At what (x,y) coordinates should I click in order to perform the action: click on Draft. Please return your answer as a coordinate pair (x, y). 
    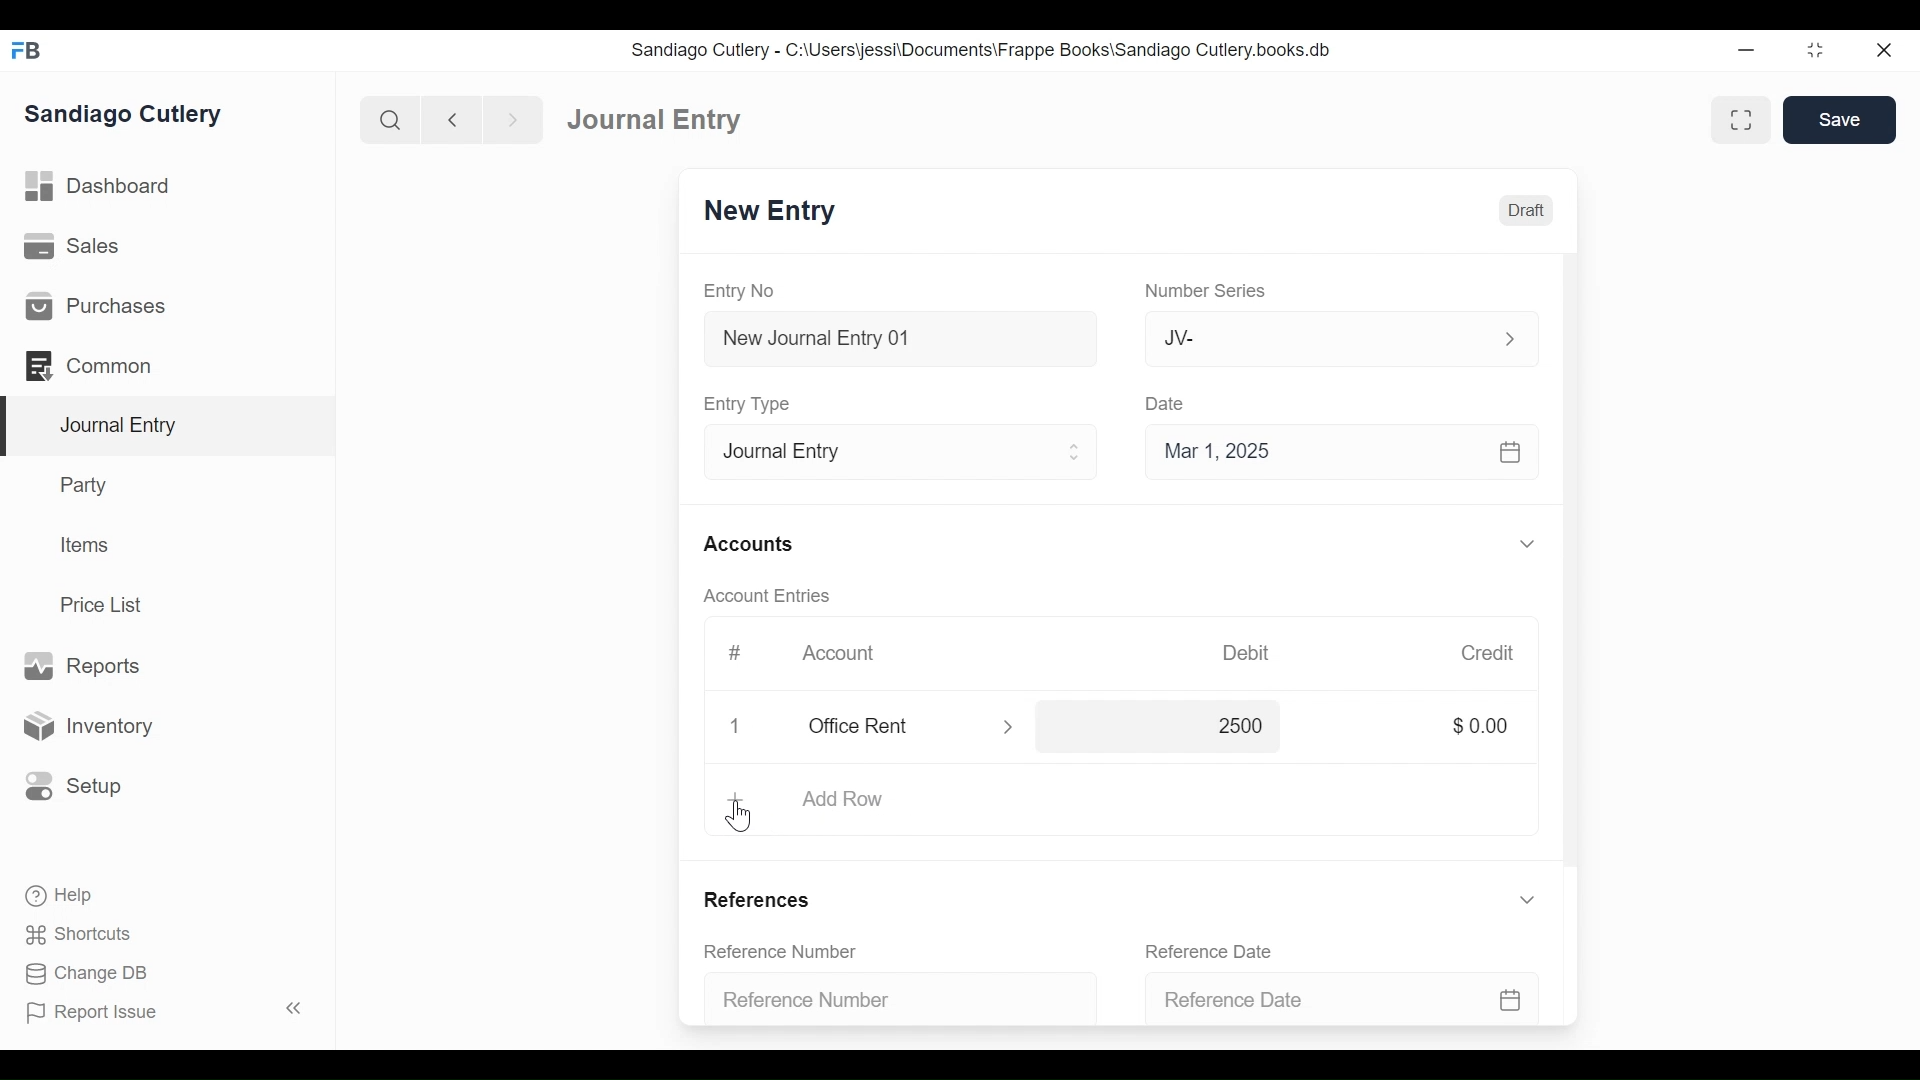
    Looking at the image, I should click on (1523, 210).